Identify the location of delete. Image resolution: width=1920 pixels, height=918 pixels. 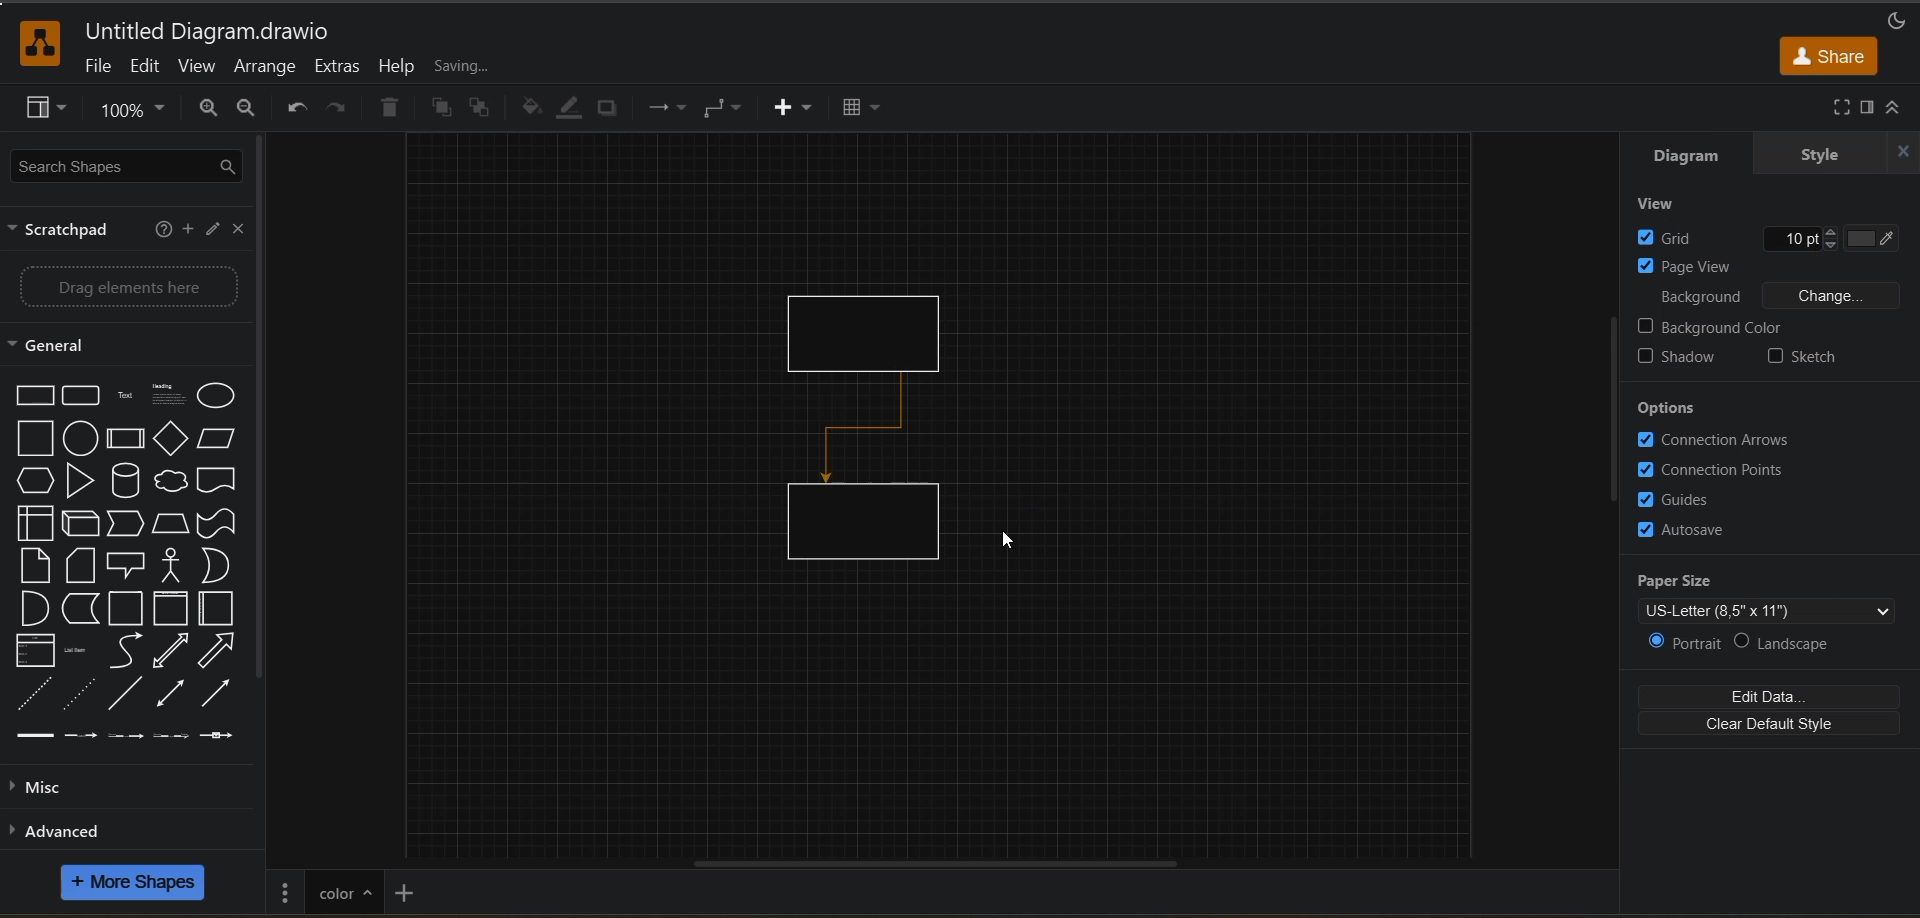
(394, 110).